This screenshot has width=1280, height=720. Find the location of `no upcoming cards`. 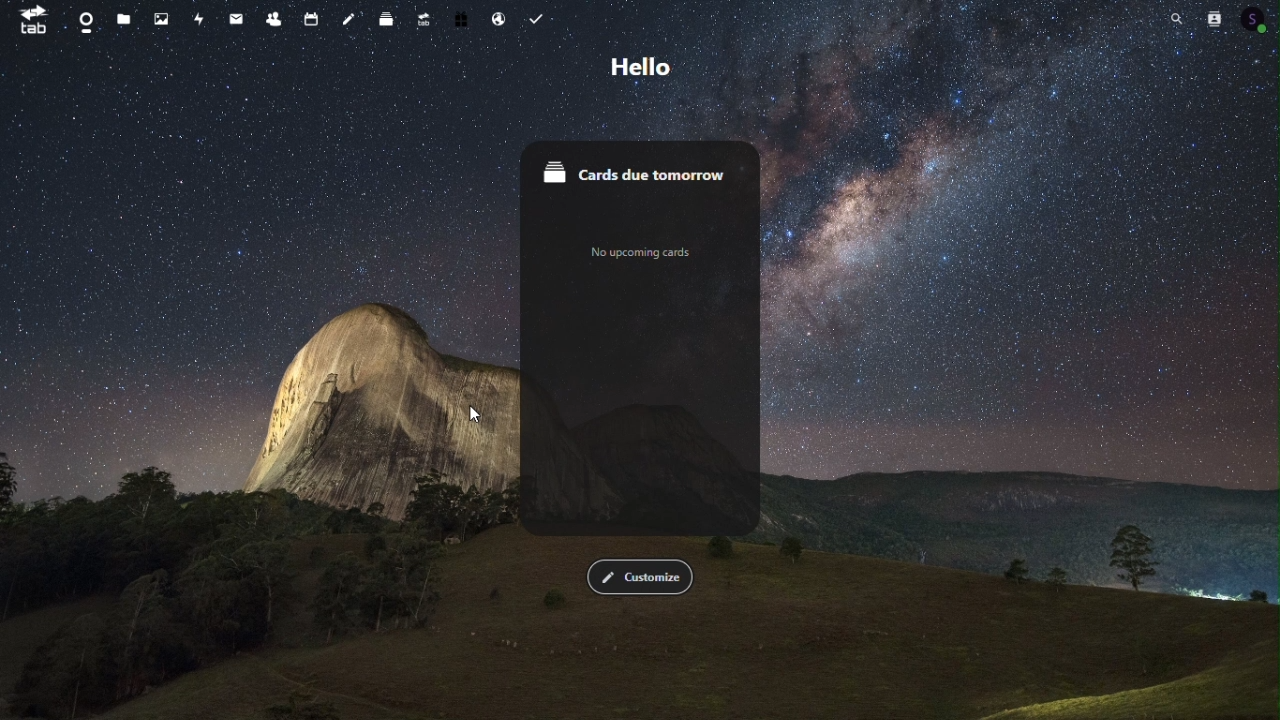

no upcoming cards is located at coordinates (641, 252).